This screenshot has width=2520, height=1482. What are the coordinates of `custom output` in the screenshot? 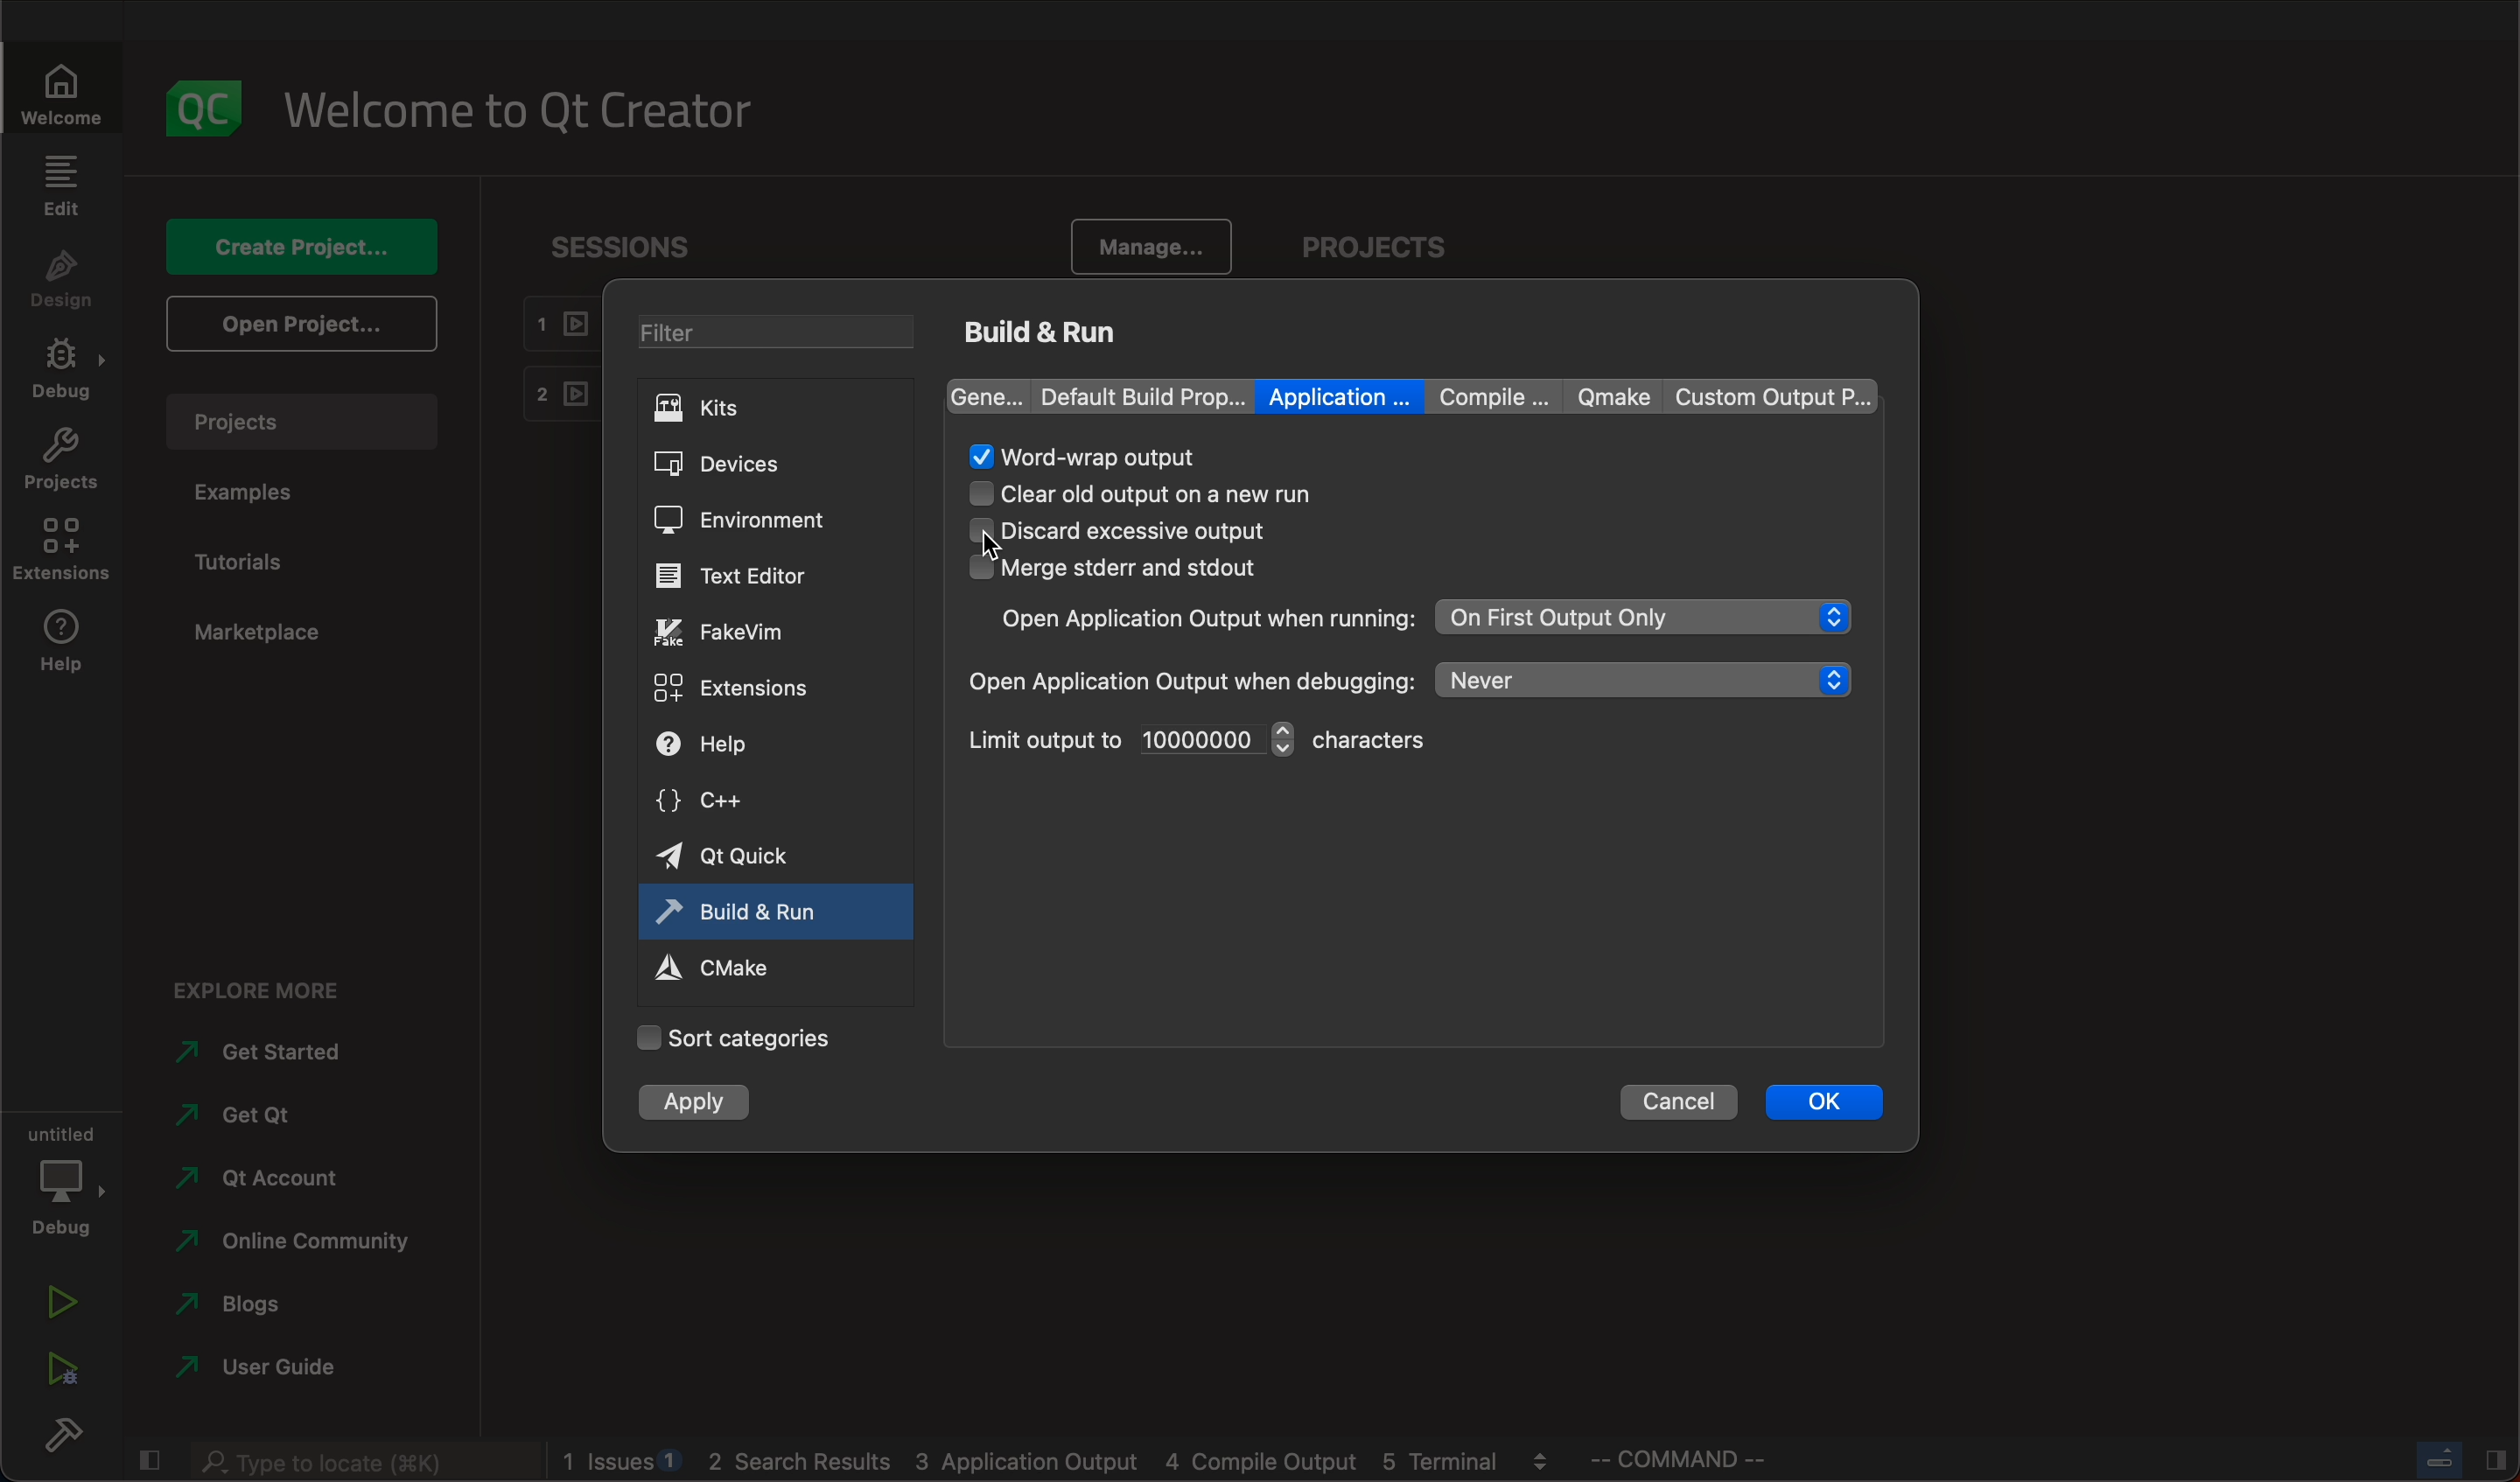 It's located at (1761, 395).